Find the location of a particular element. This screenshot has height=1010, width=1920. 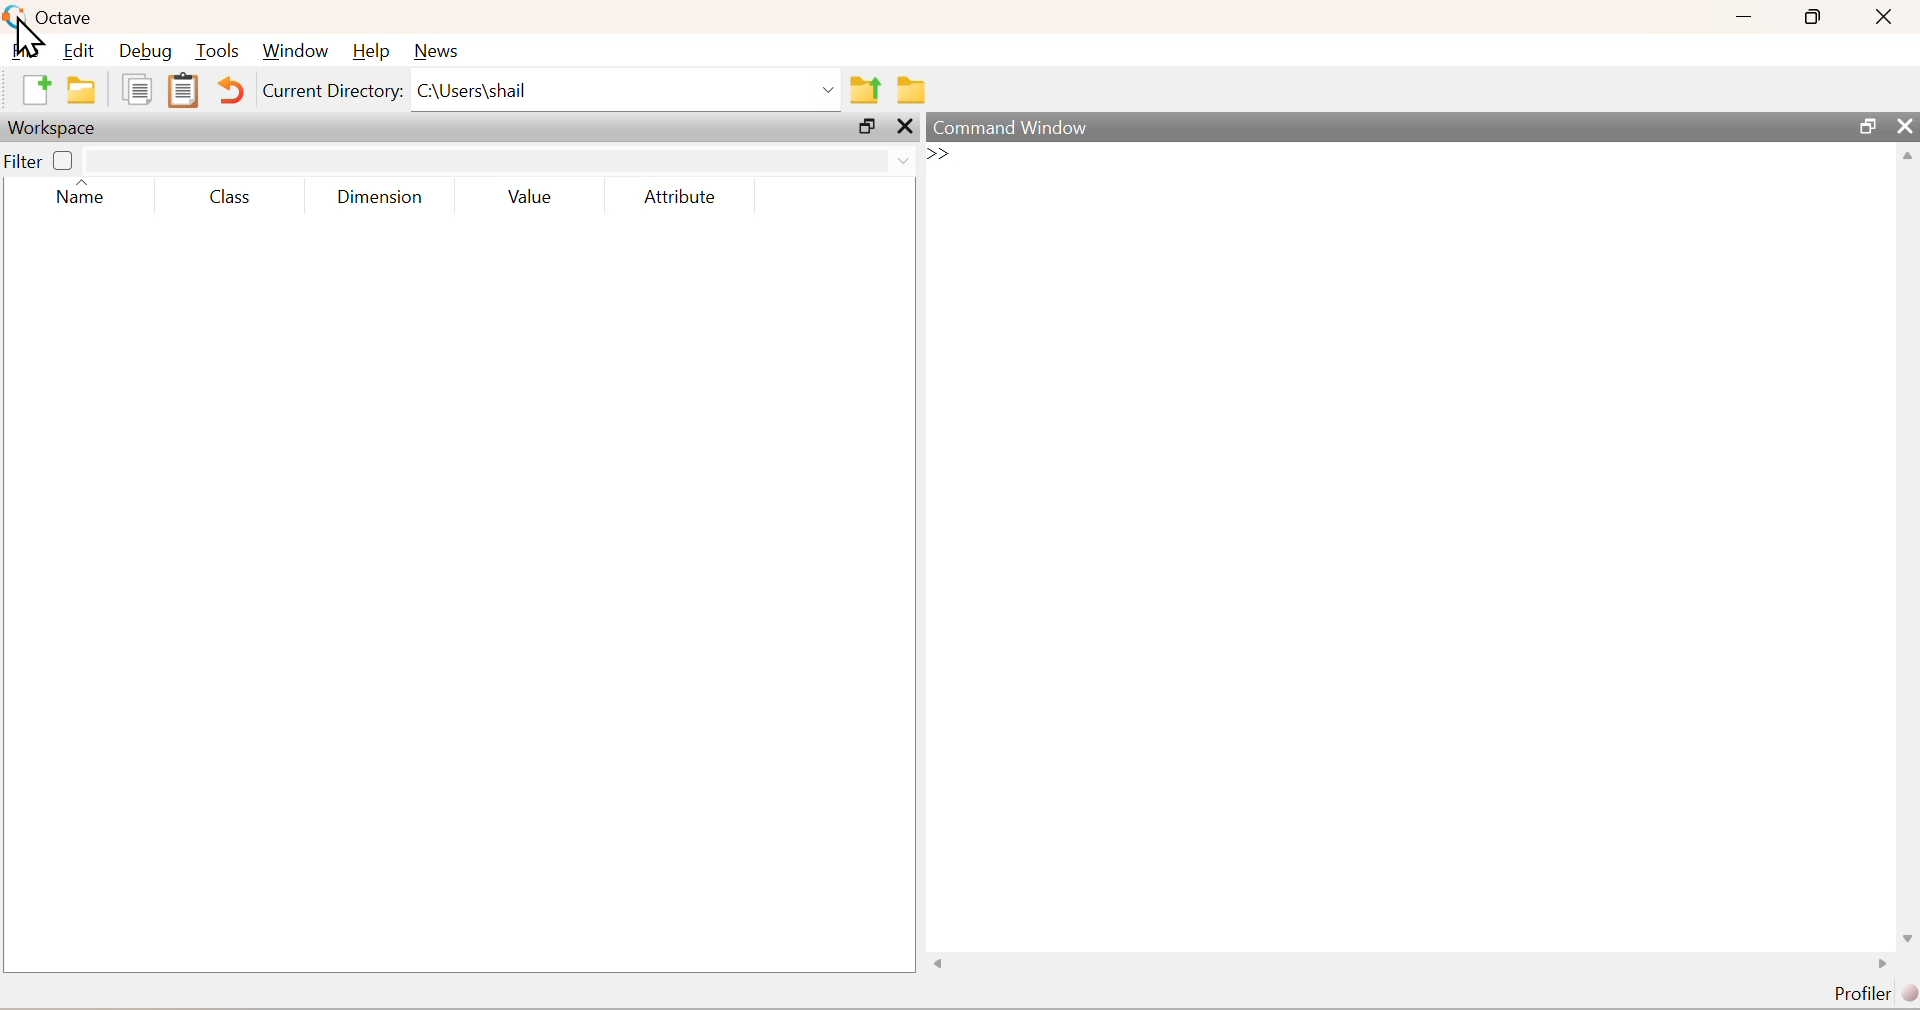

close is located at coordinates (904, 126).